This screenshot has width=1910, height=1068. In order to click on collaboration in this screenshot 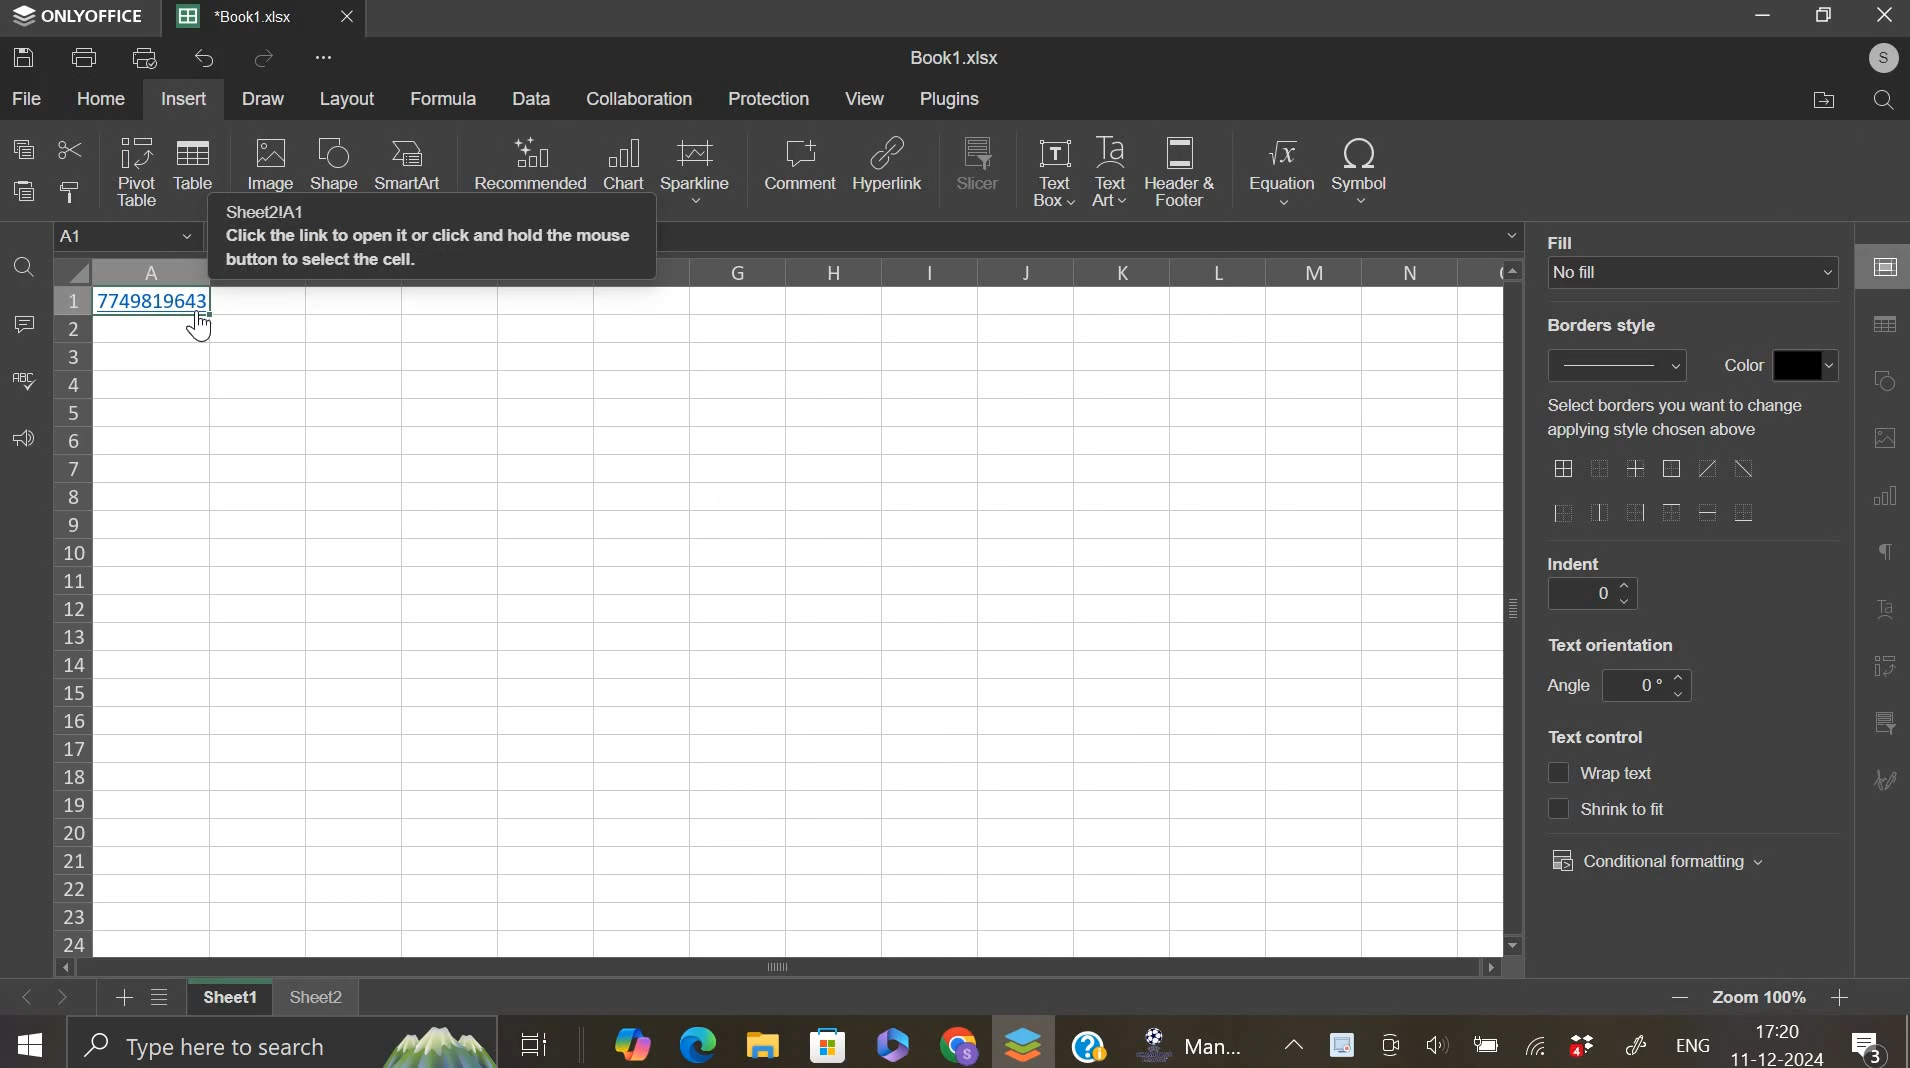, I will do `click(641, 98)`.